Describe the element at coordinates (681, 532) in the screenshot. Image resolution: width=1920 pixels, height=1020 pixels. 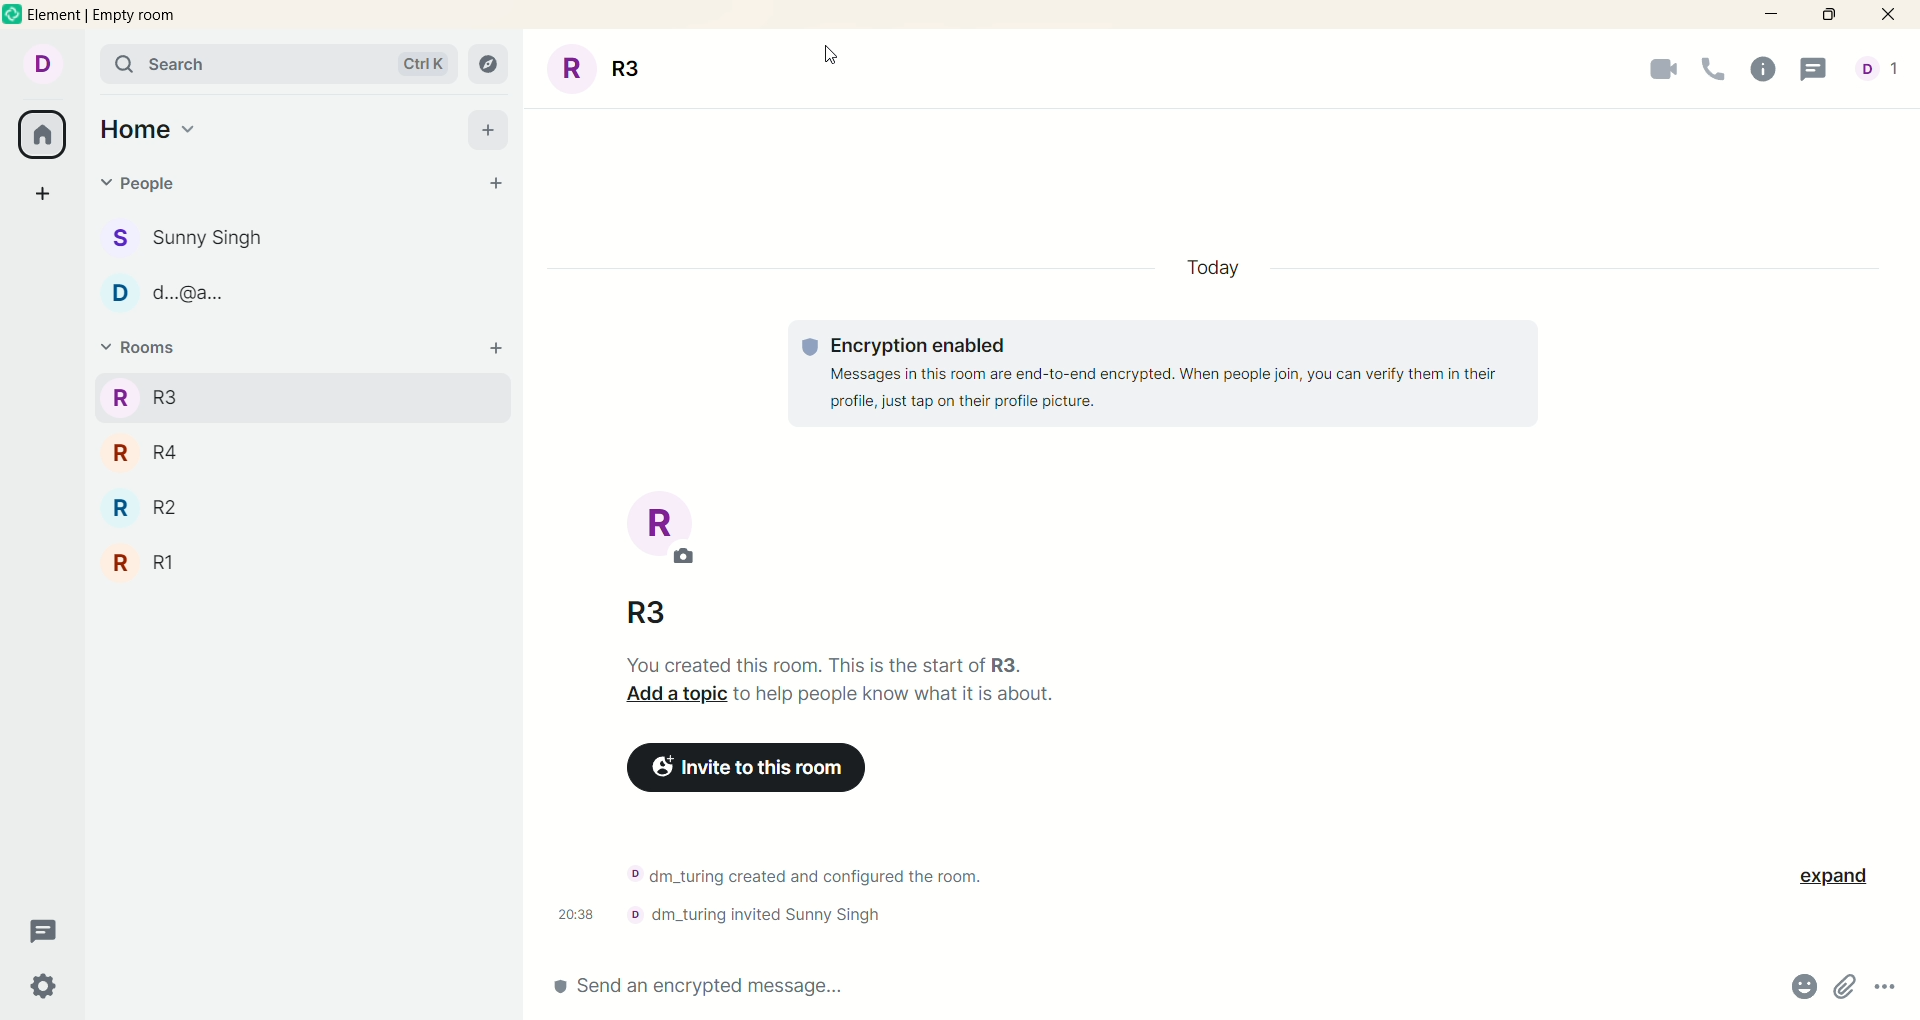
I see `R` at that location.